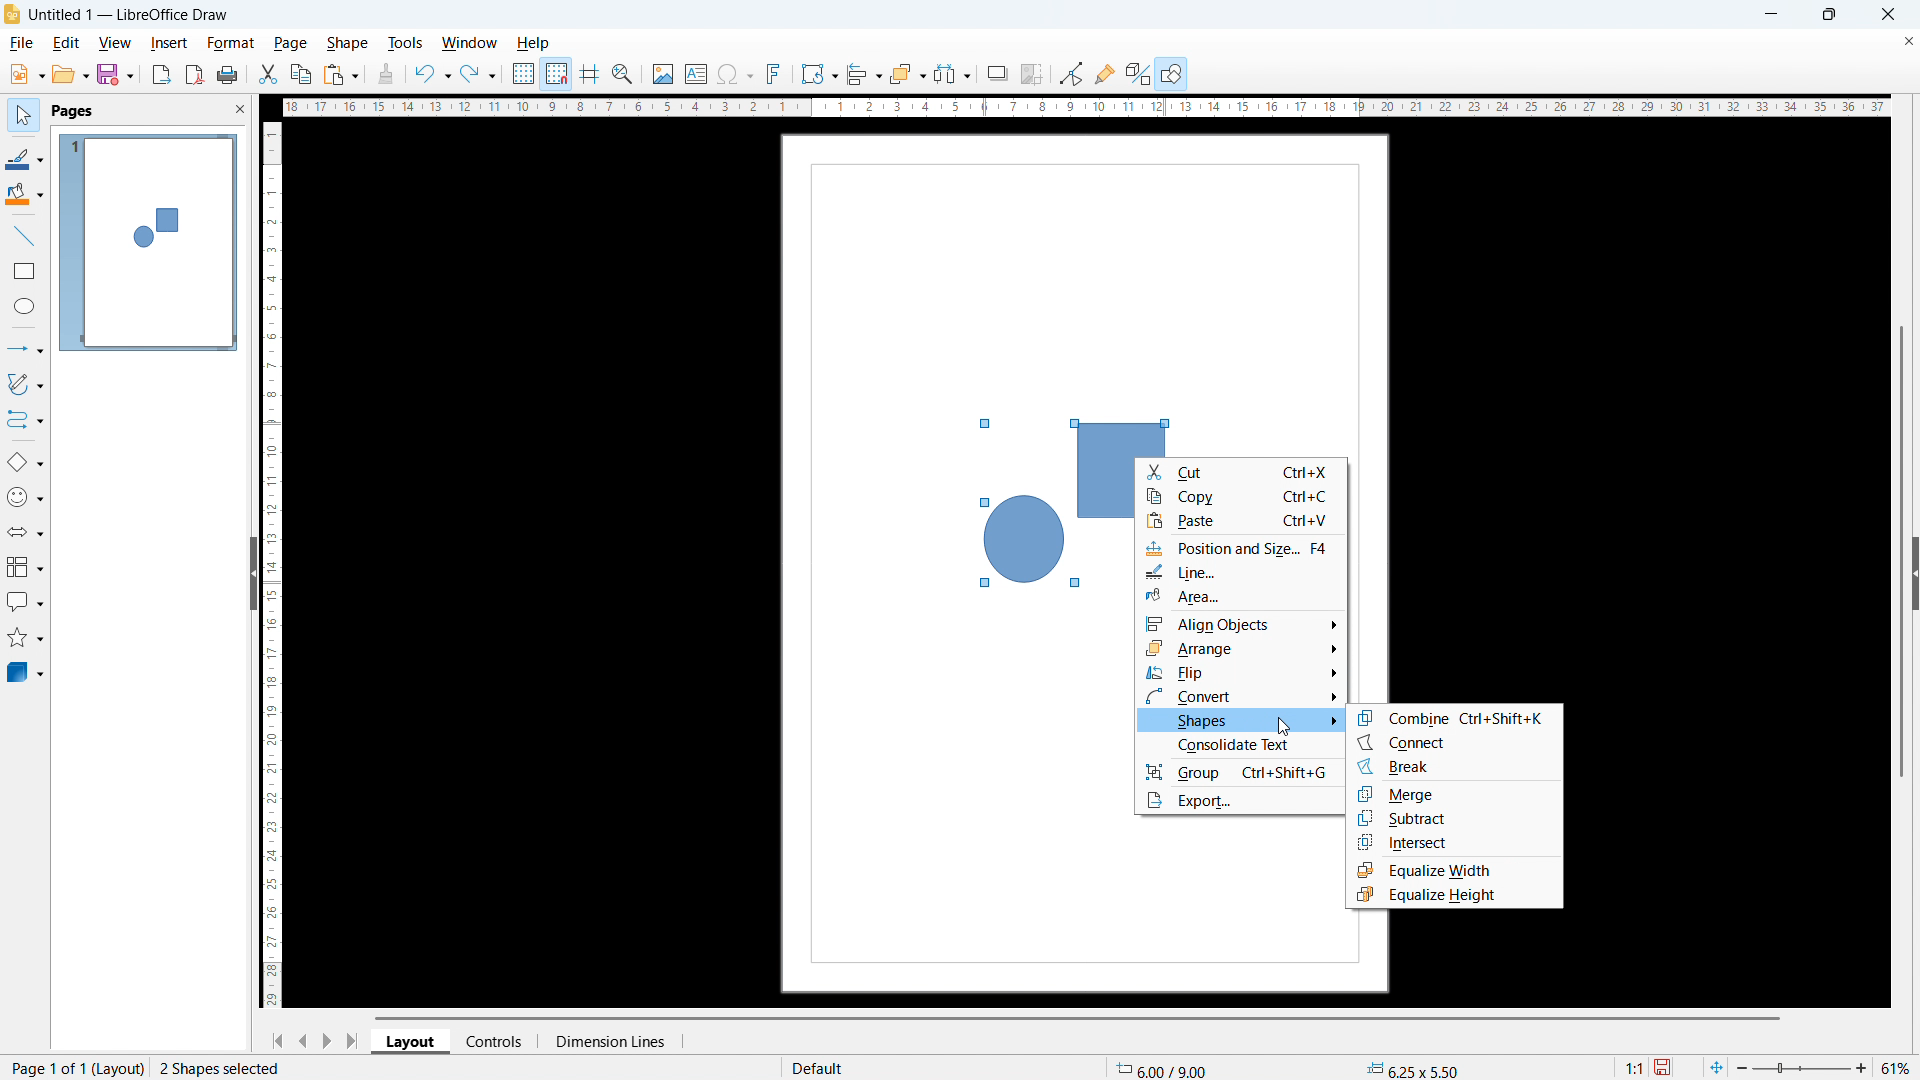 The height and width of the screenshot is (1080, 1920). I want to click on group, so click(1240, 772).